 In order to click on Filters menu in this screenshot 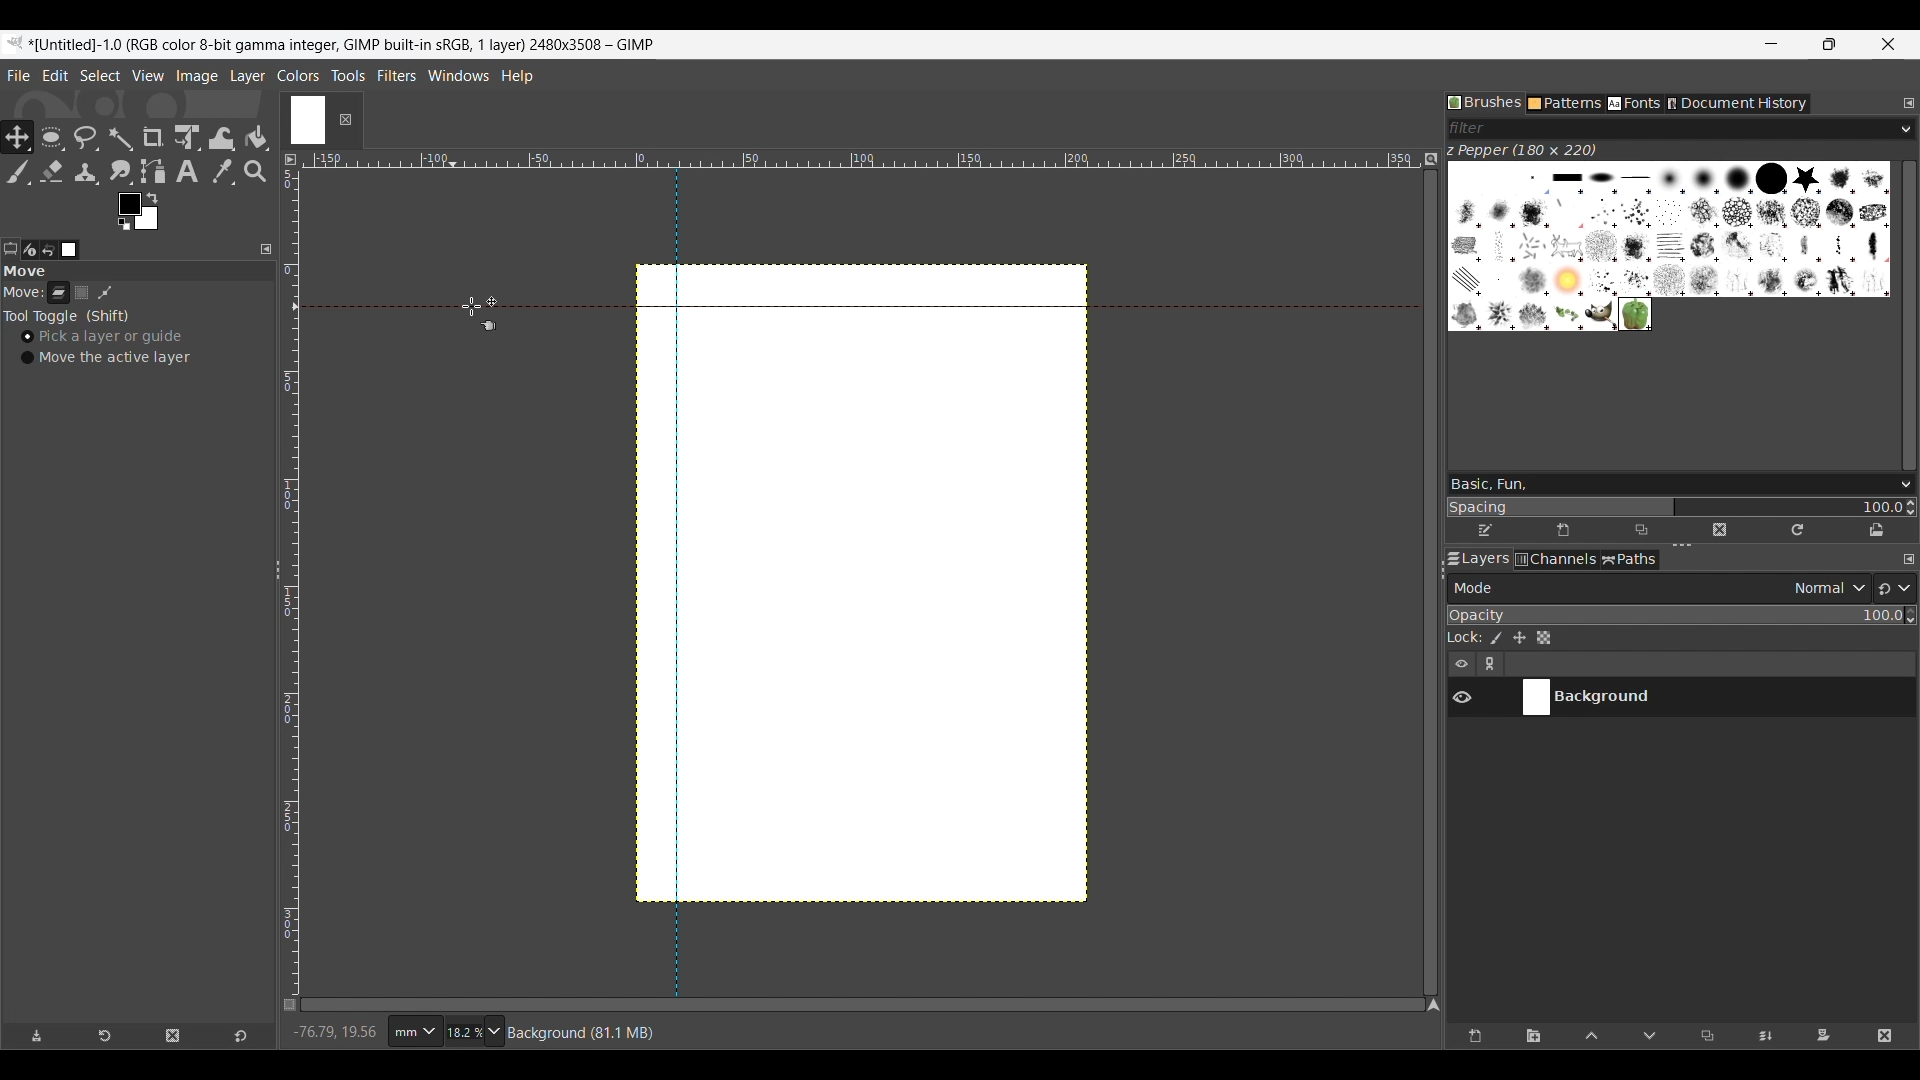, I will do `click(396, 75)`.